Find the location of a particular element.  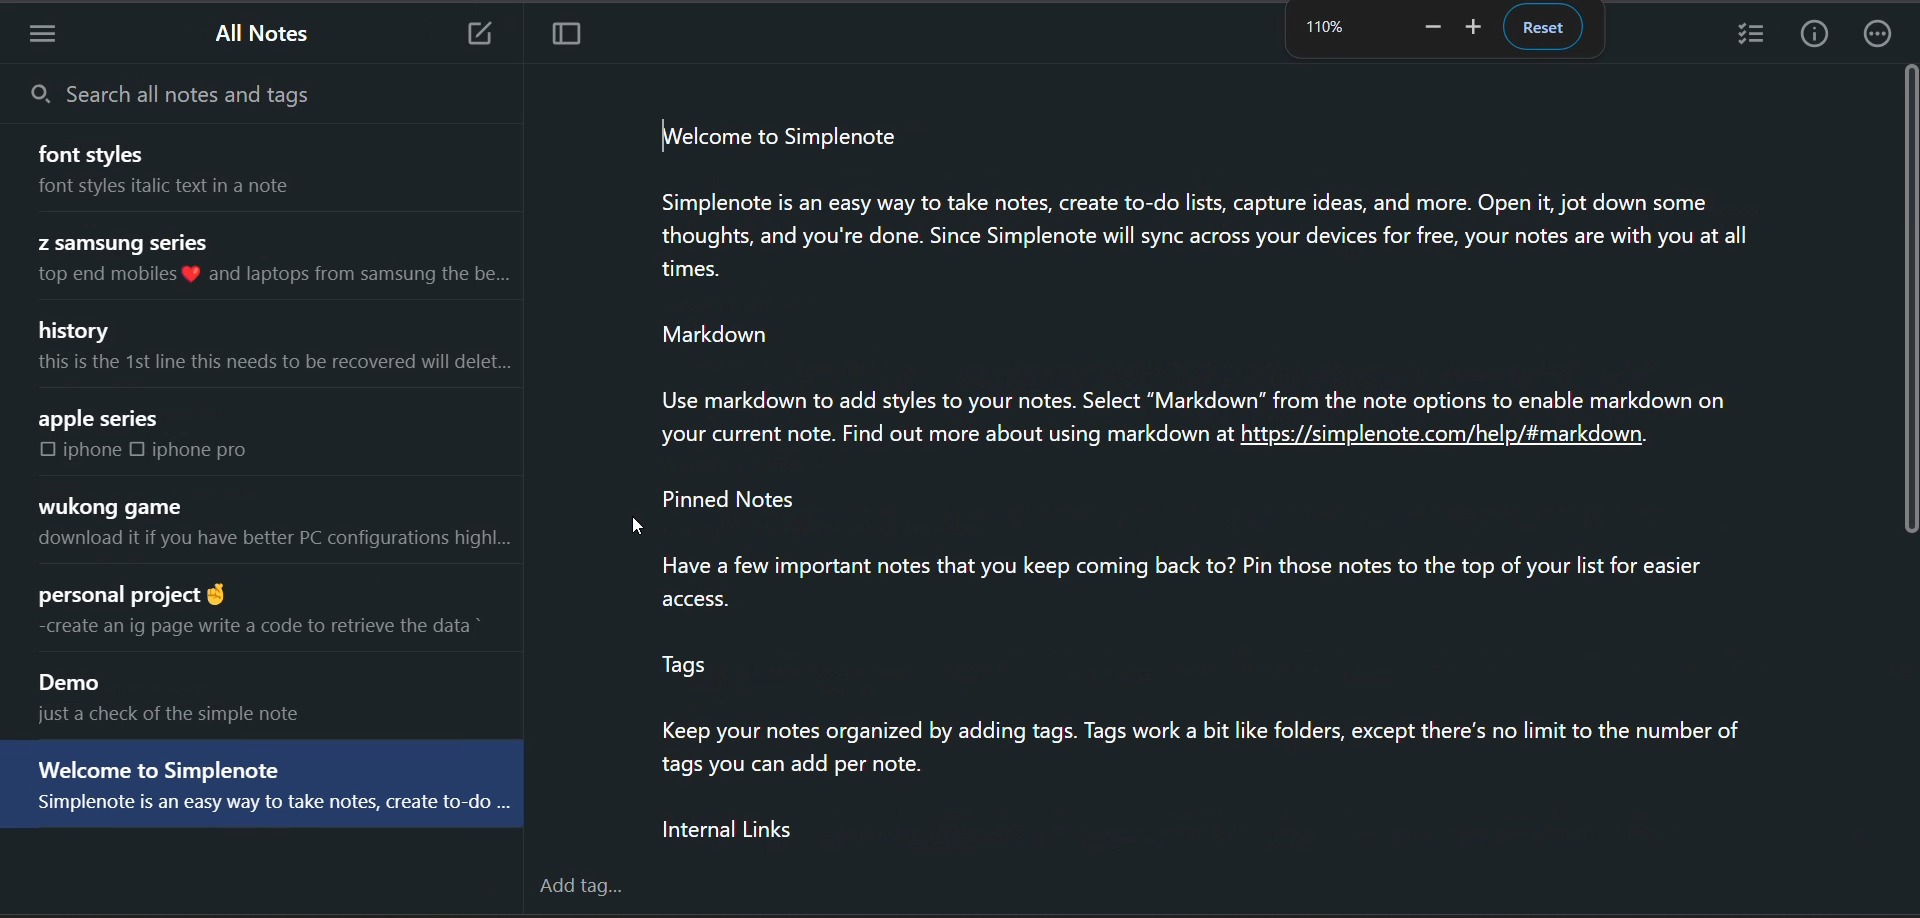

top end mobiles 8 and laptops from samsung the be is located at coordinates (275, 280).